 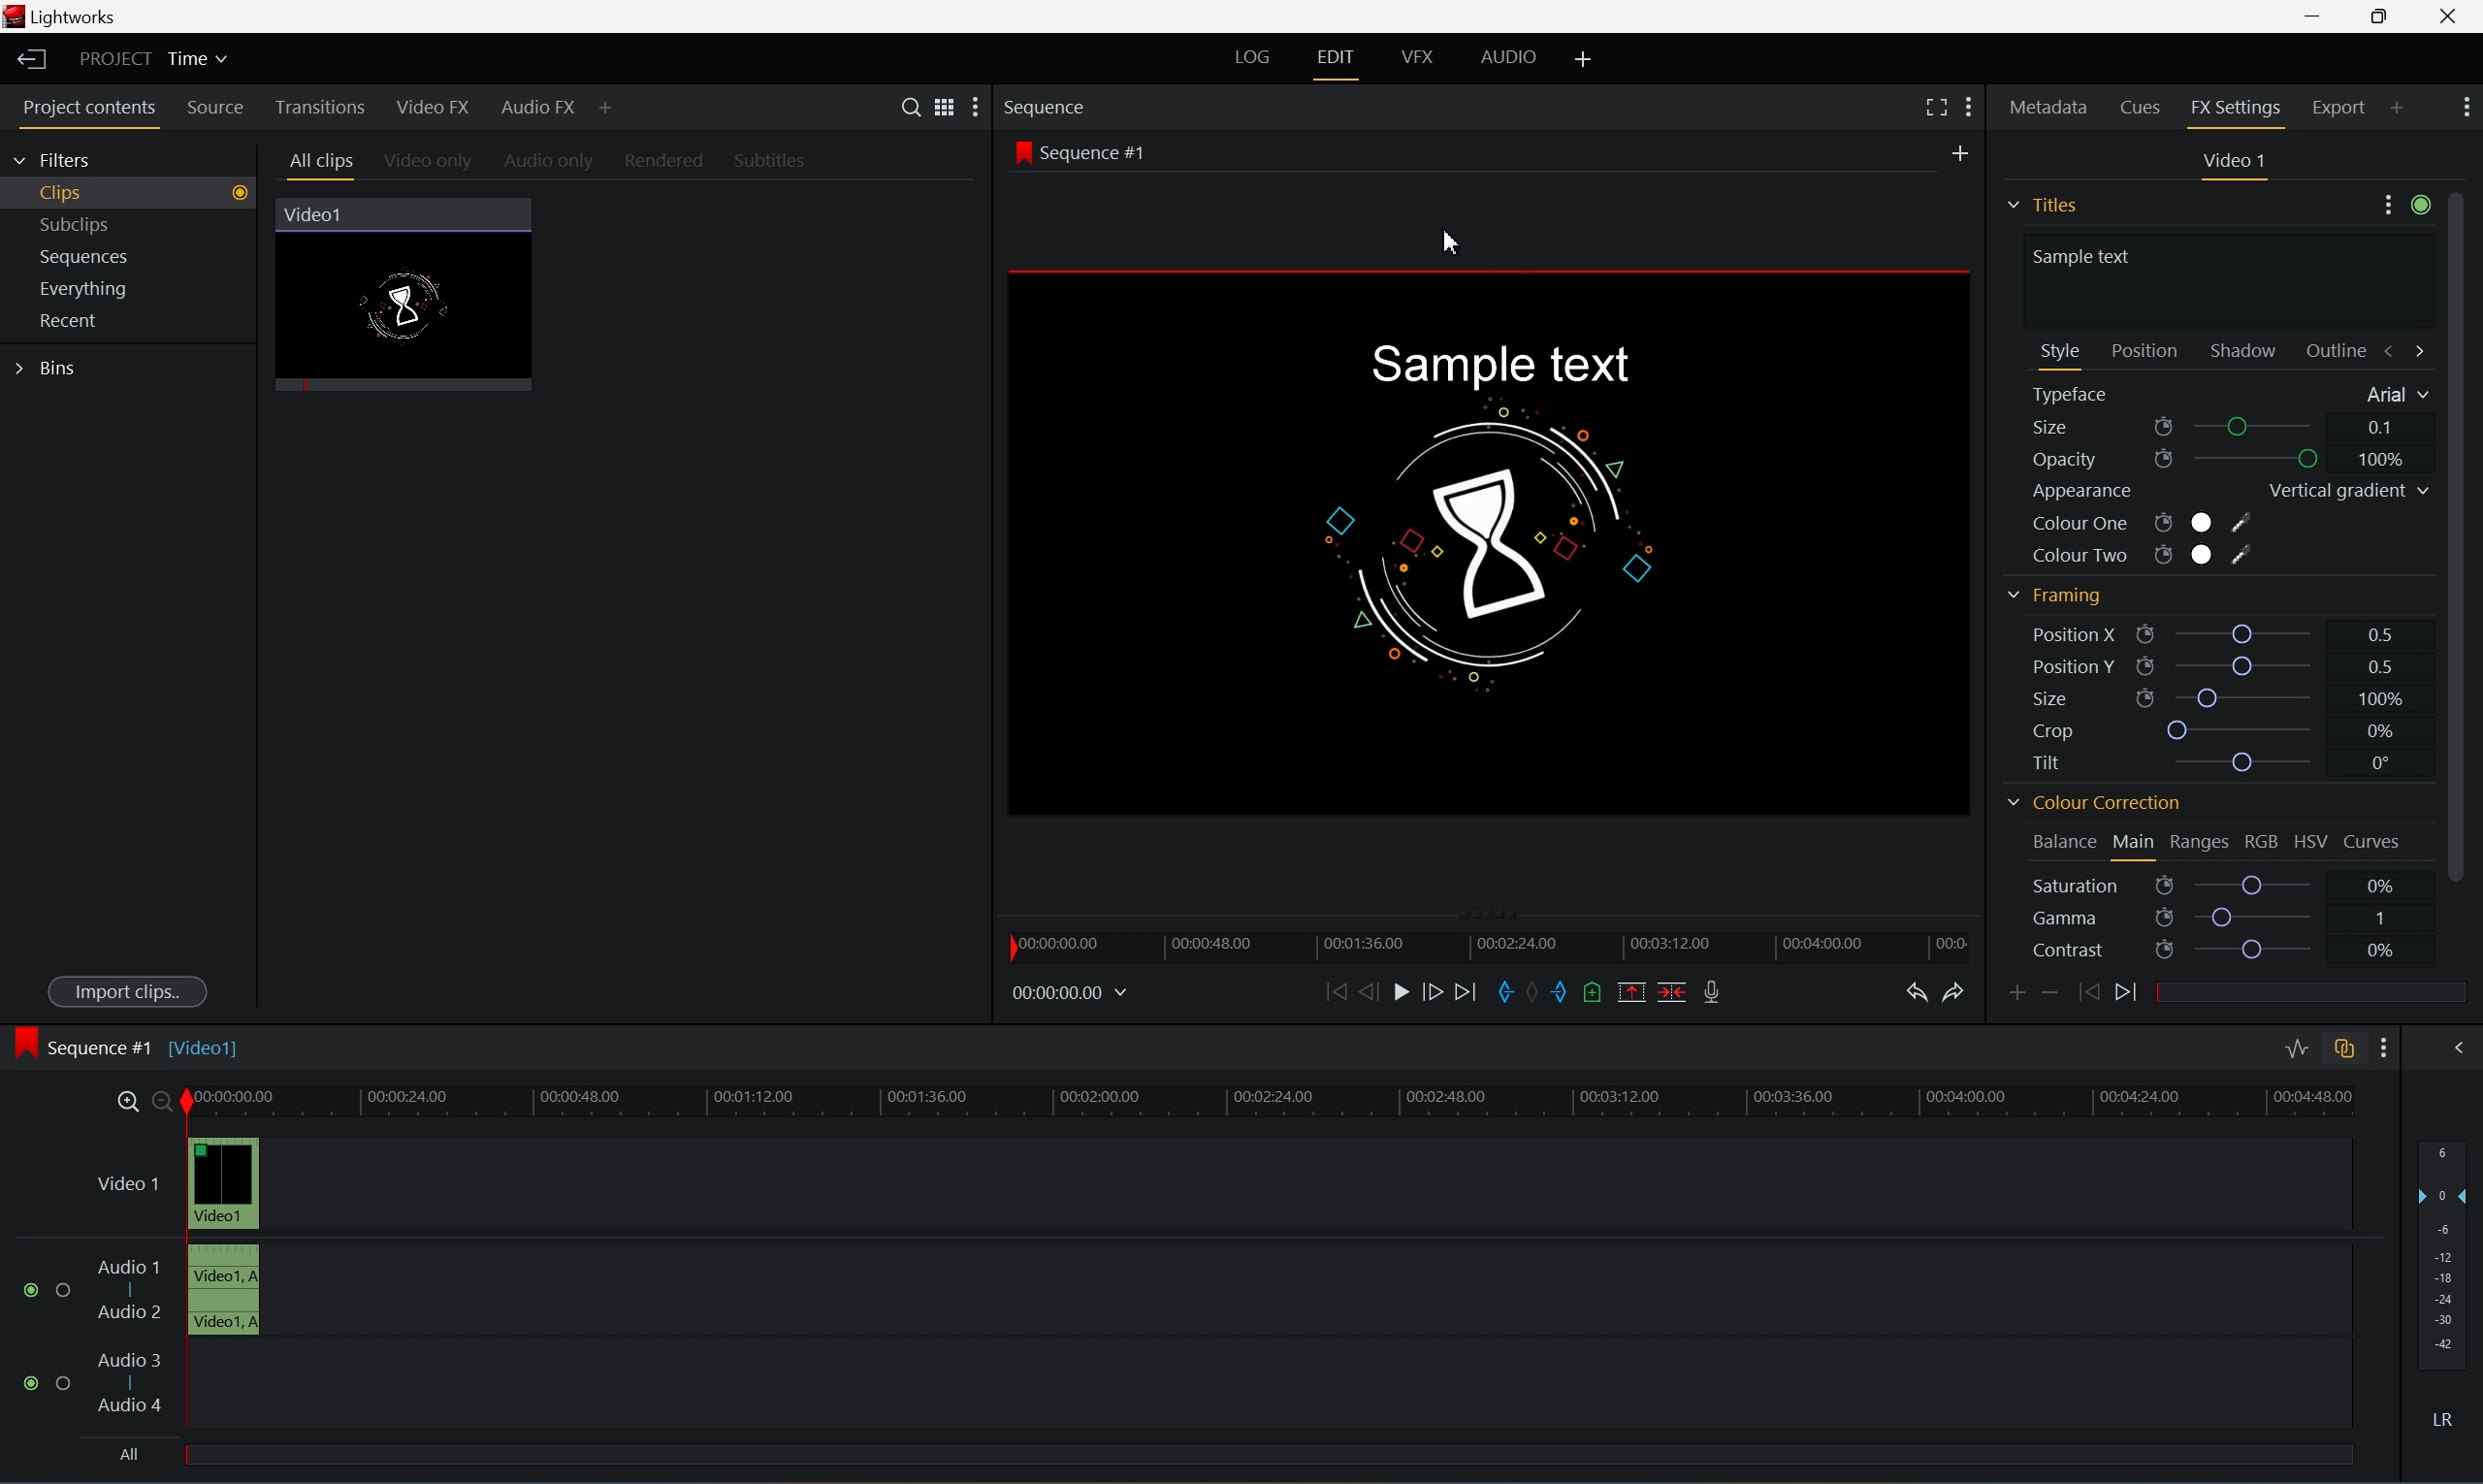 I want to click on crop, so click(x=2060, y=732).